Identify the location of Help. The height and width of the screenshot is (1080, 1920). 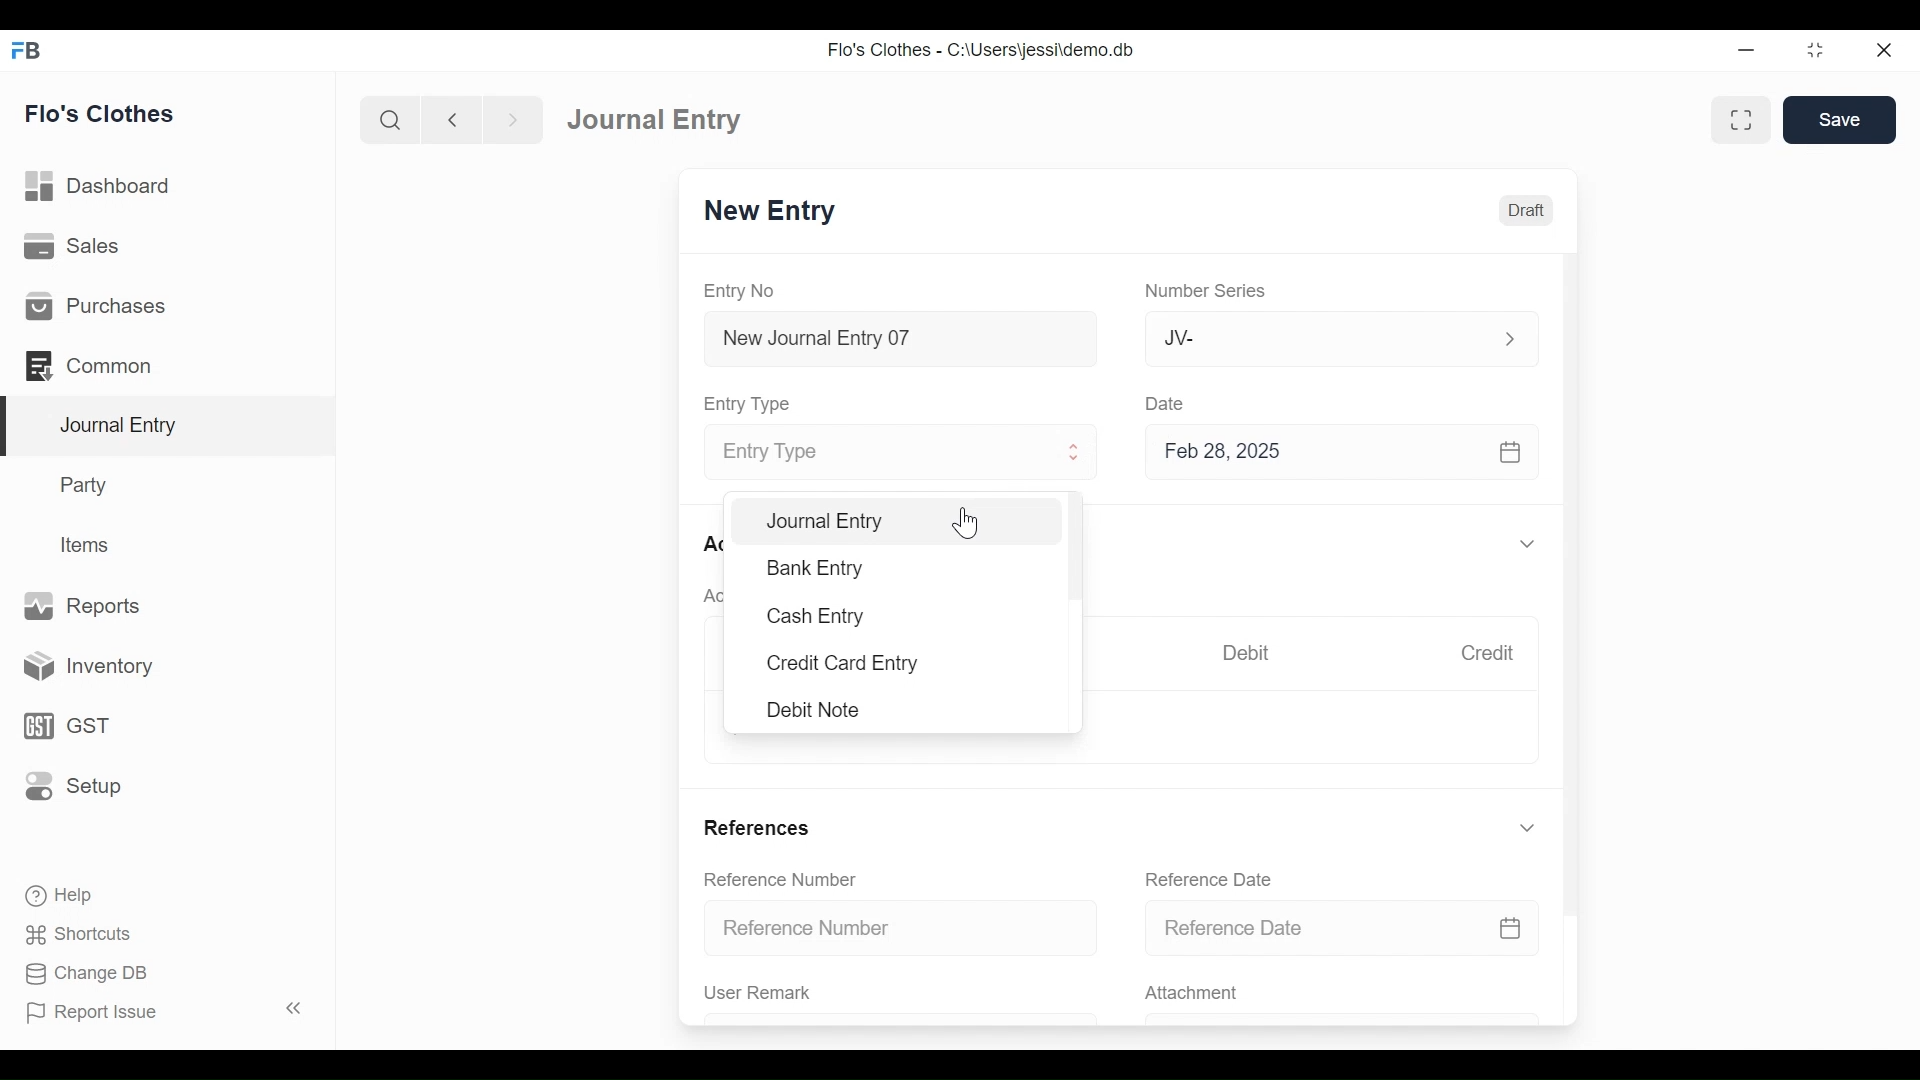
(57, 893).